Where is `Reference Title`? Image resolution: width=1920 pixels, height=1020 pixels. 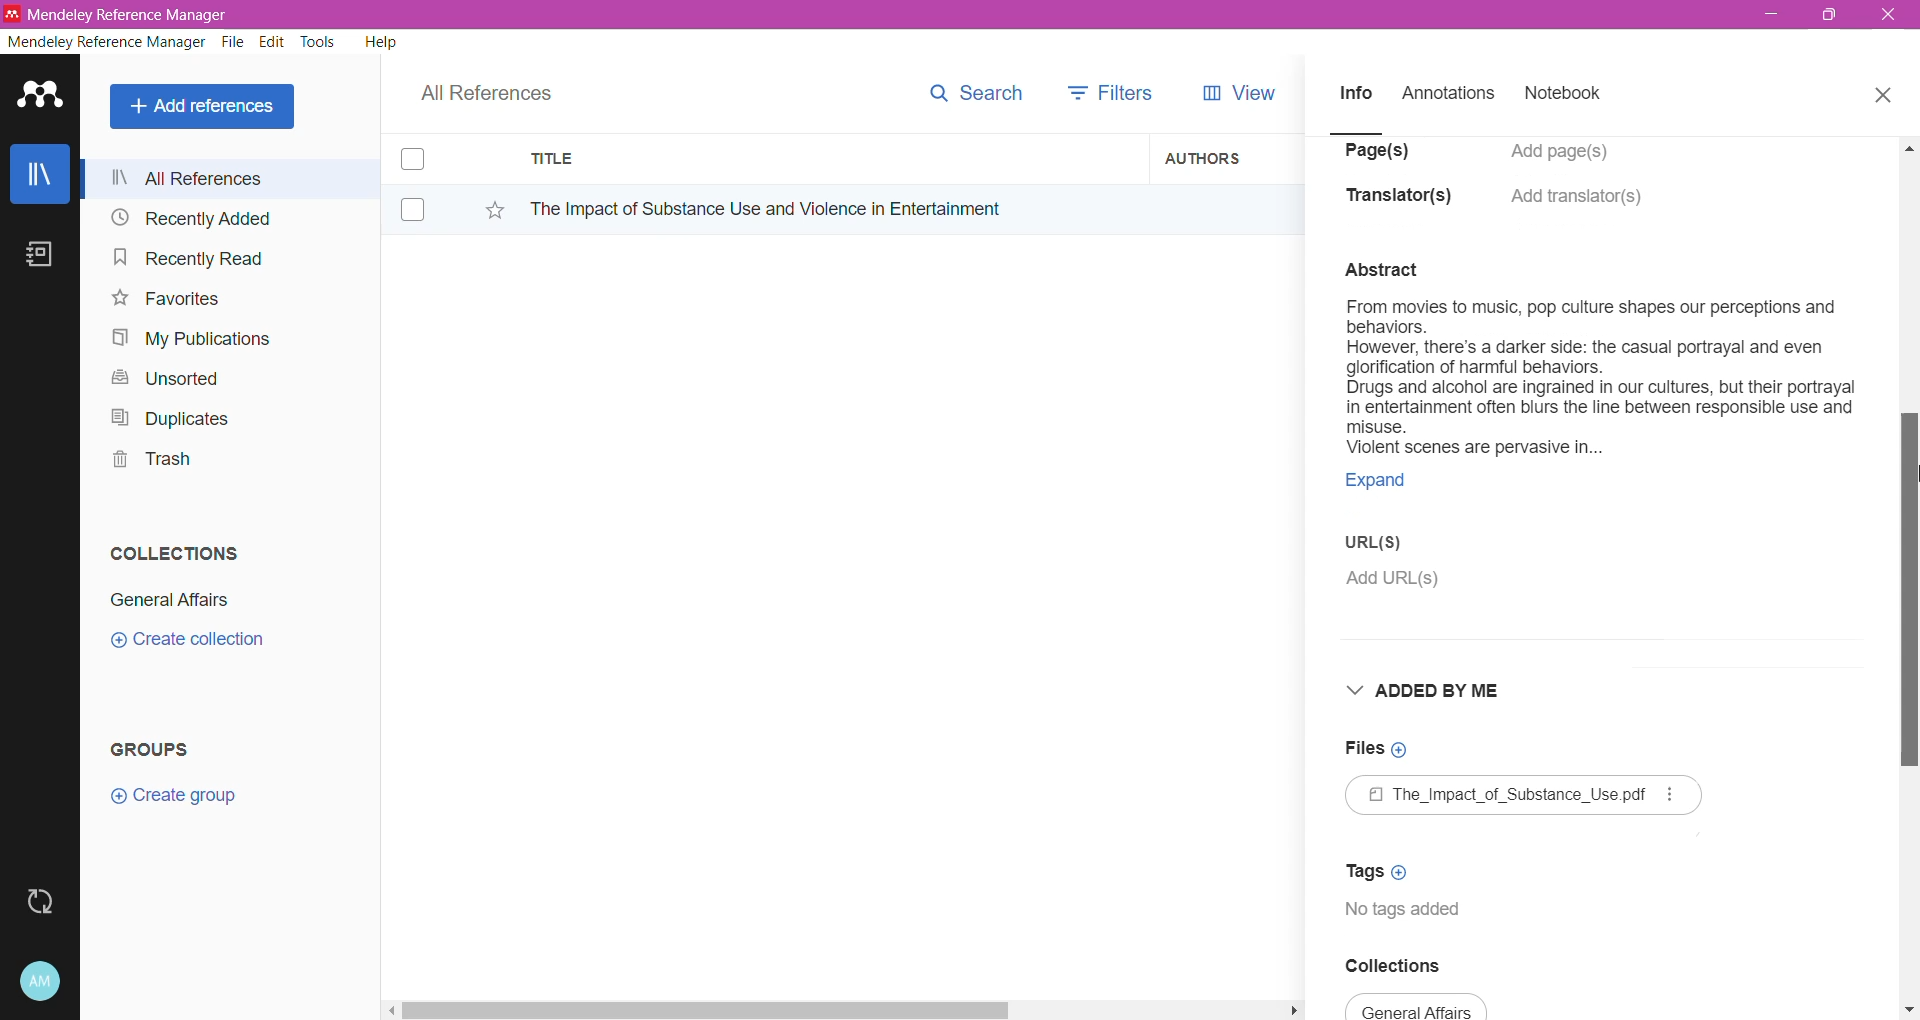
Reference Title is located at coordinates (829, 208).